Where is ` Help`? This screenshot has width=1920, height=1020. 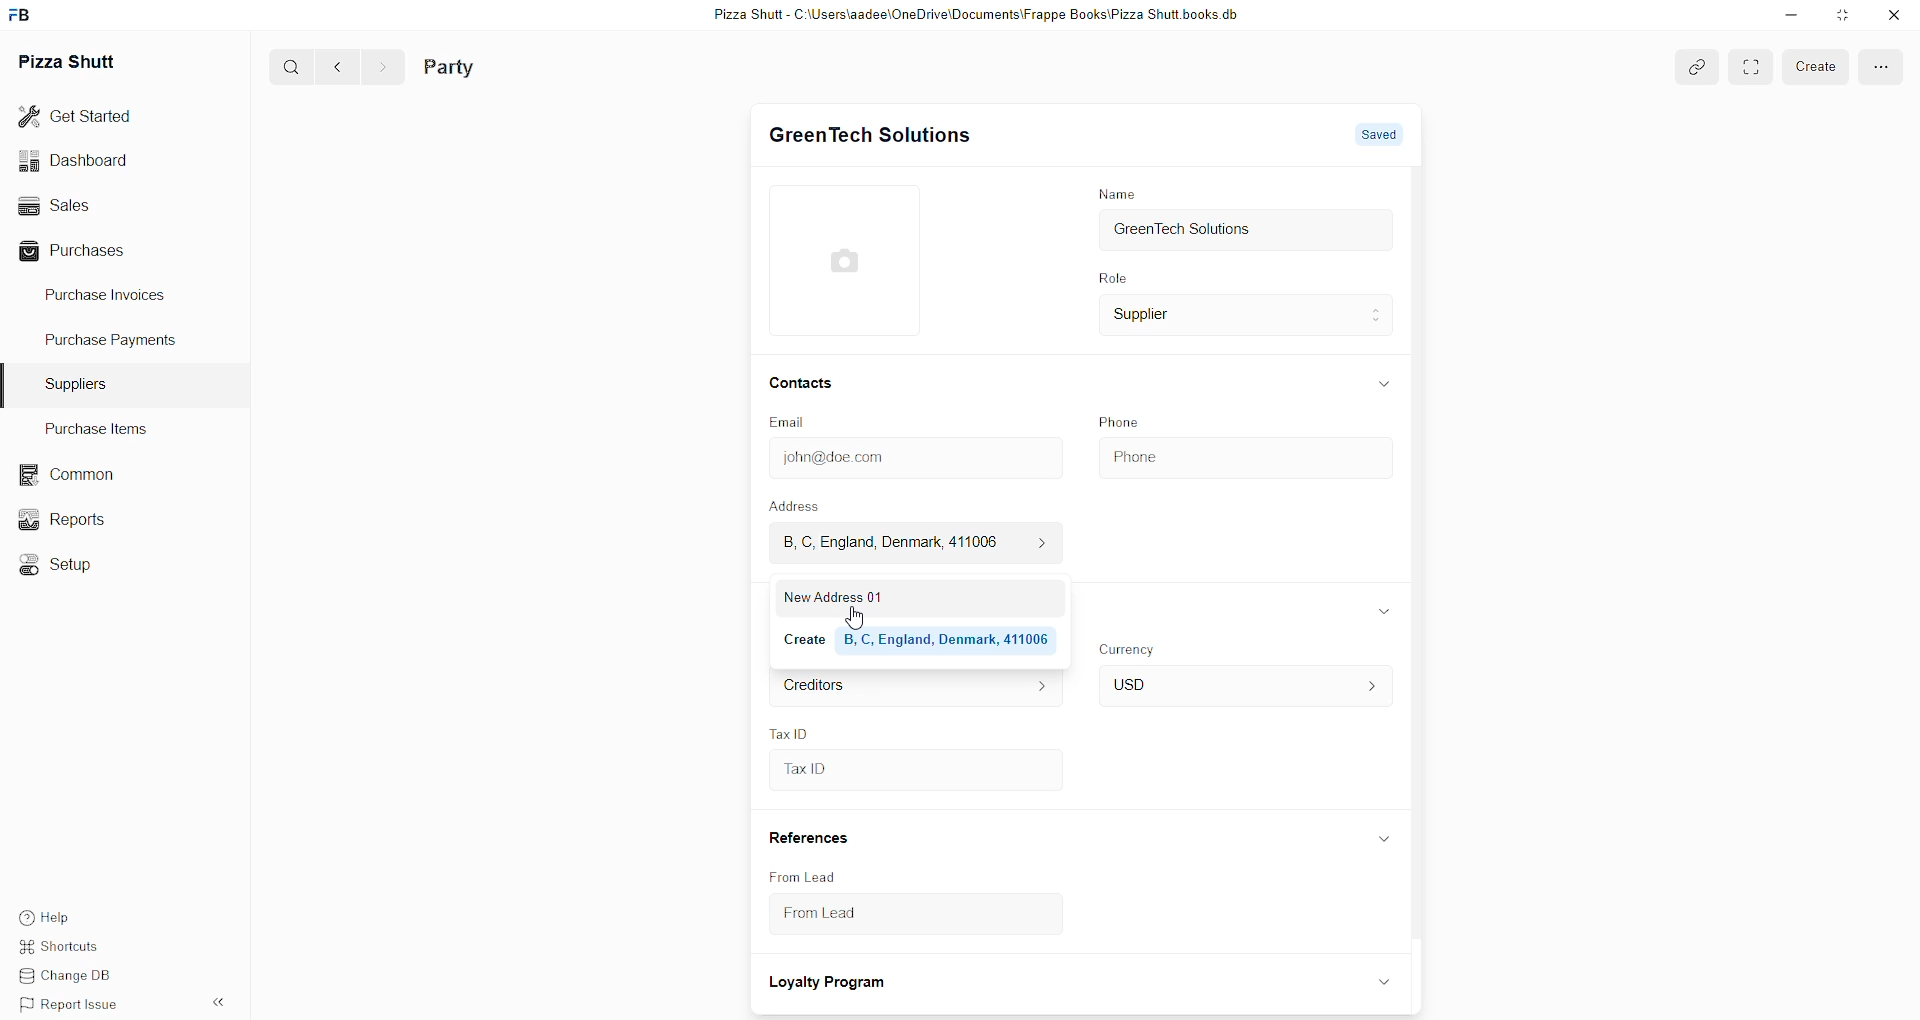
 Help is located at coordinates (73, 918).